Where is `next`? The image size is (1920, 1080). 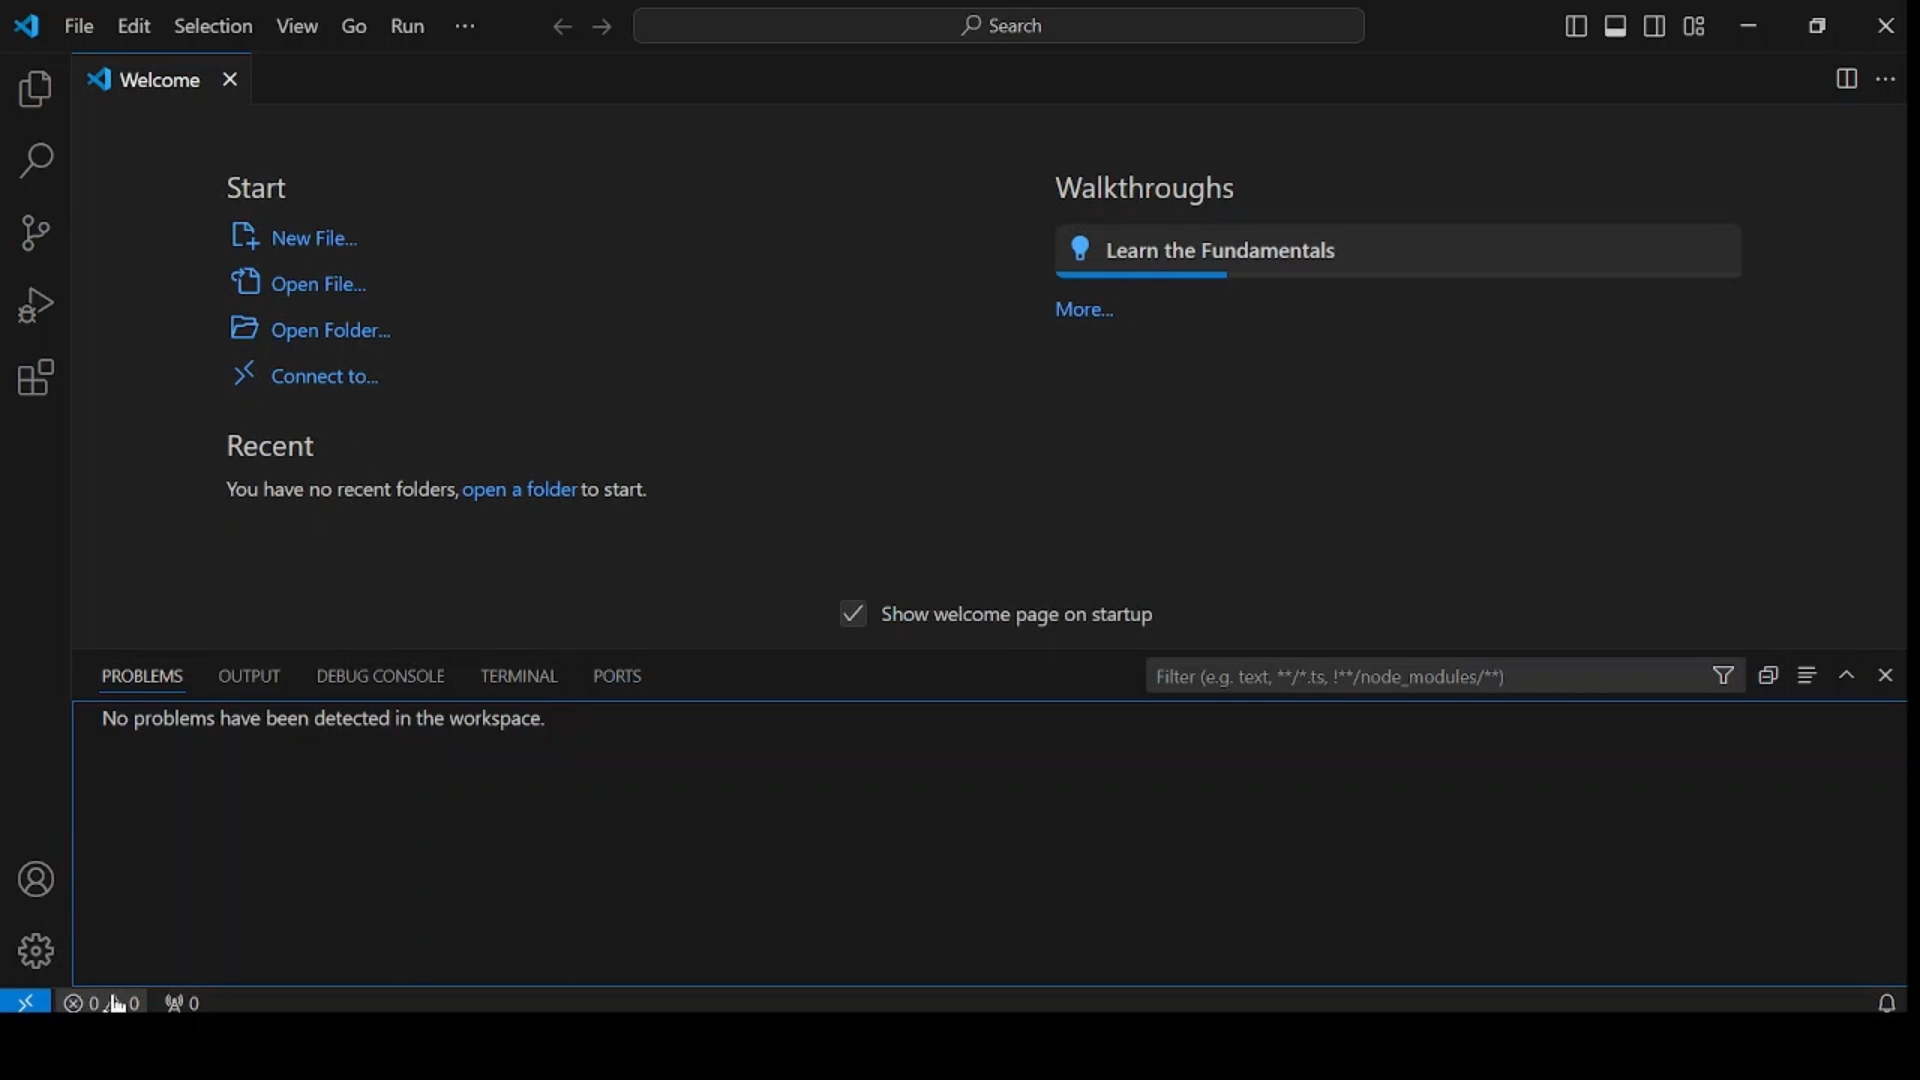
next is located at coordinates (601, 27).